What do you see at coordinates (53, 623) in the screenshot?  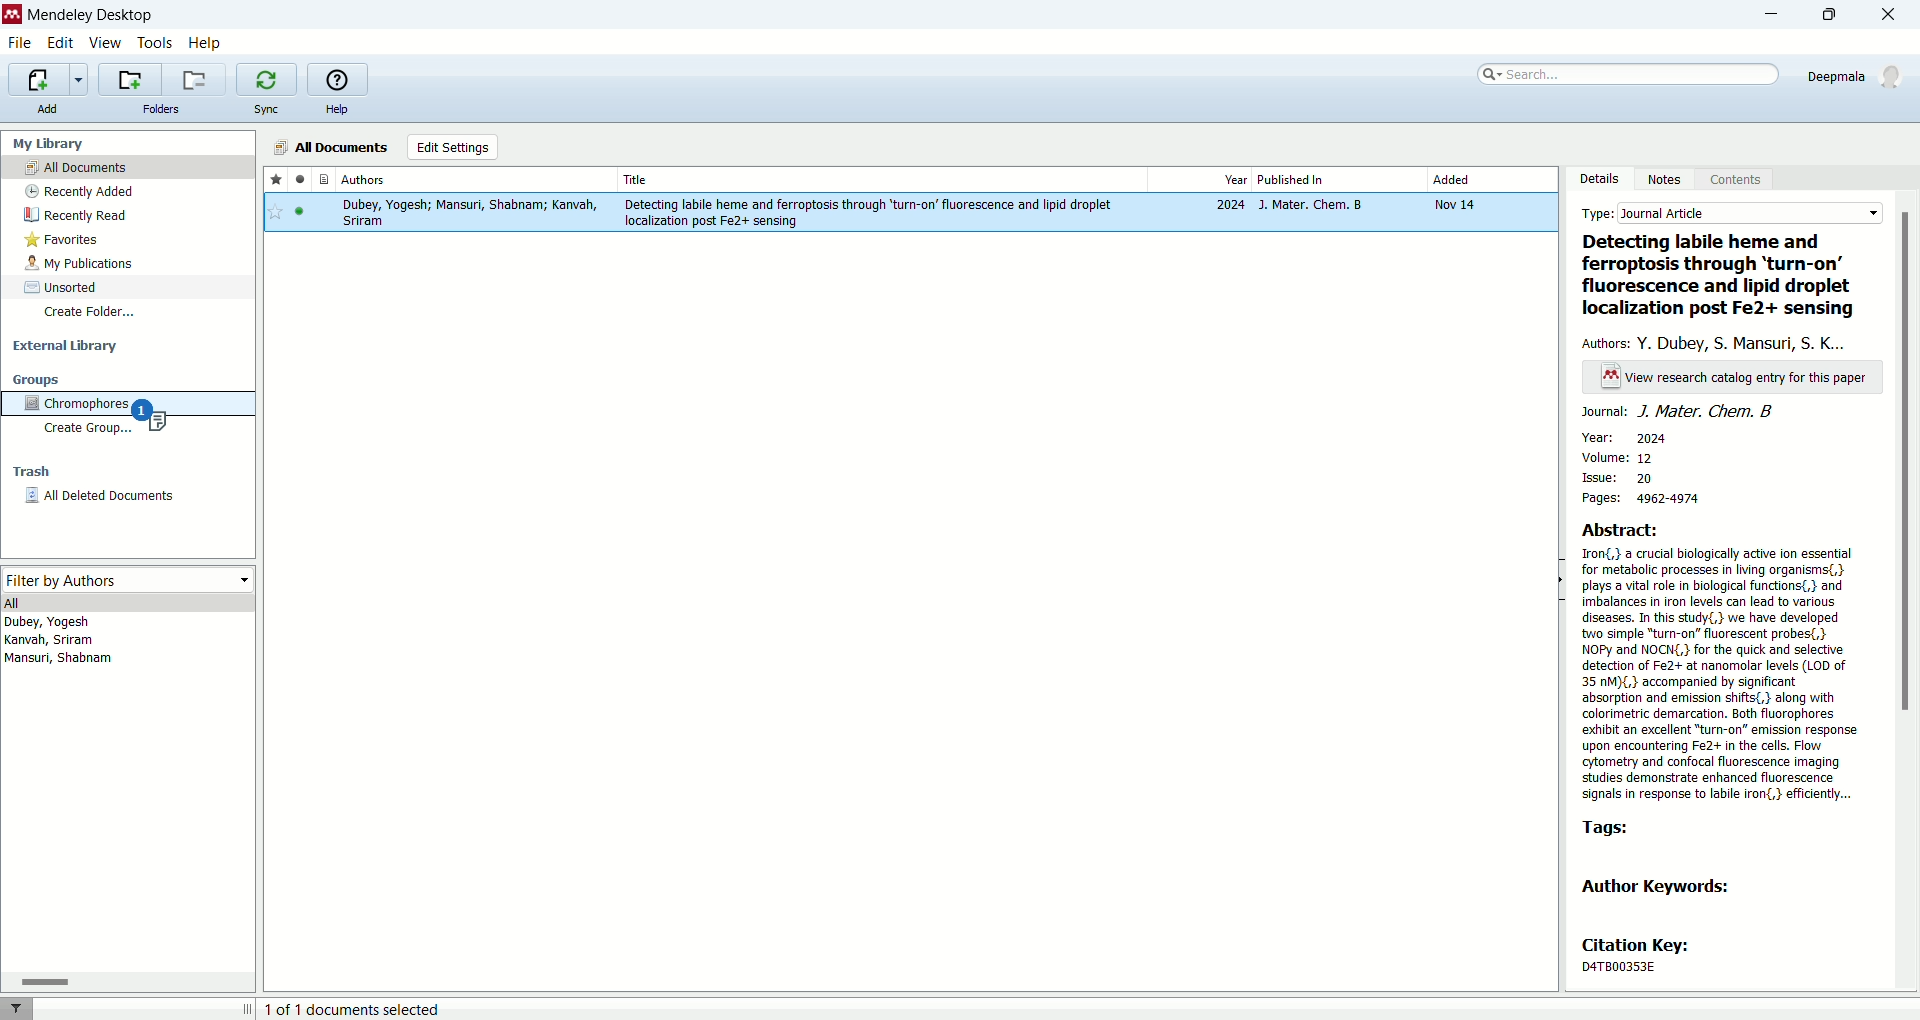 I see `Dubey, Yogesh` at bounding box center [53, 623].